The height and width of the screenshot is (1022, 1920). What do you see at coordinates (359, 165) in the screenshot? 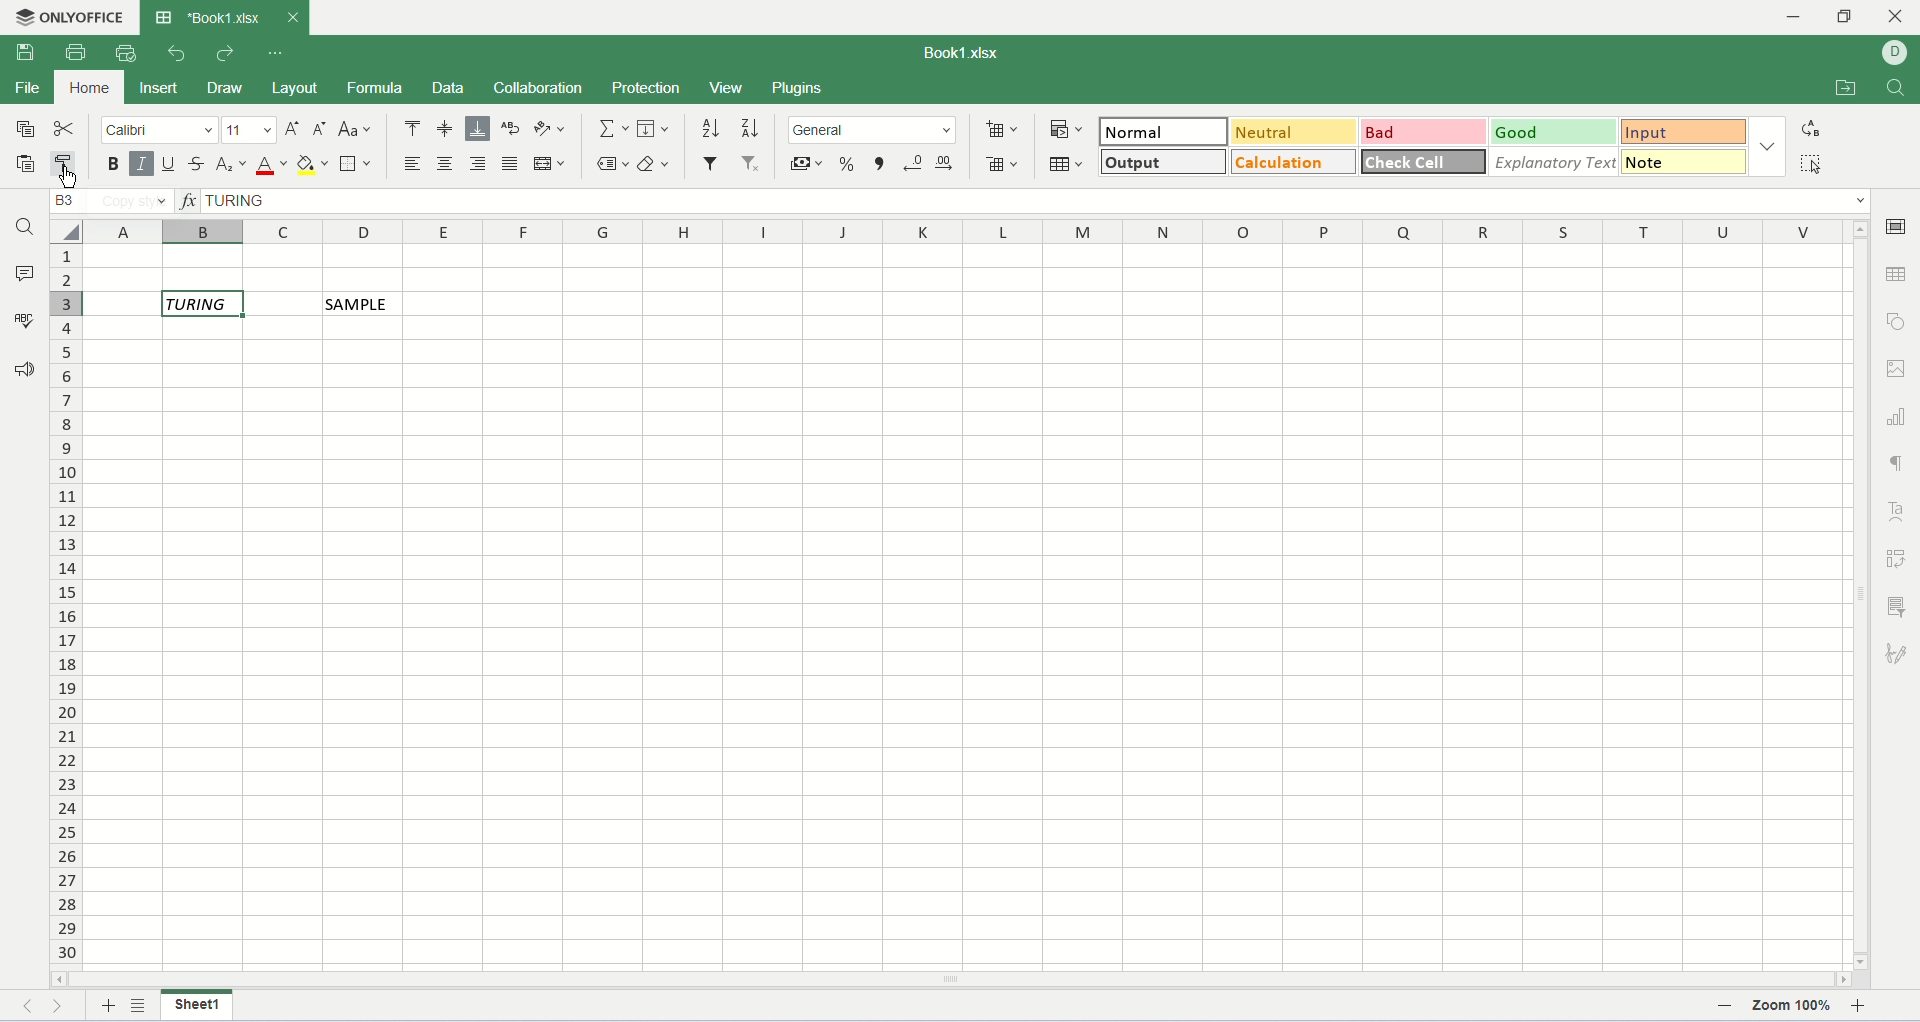
I see `border` at bounding box center [359, 165].